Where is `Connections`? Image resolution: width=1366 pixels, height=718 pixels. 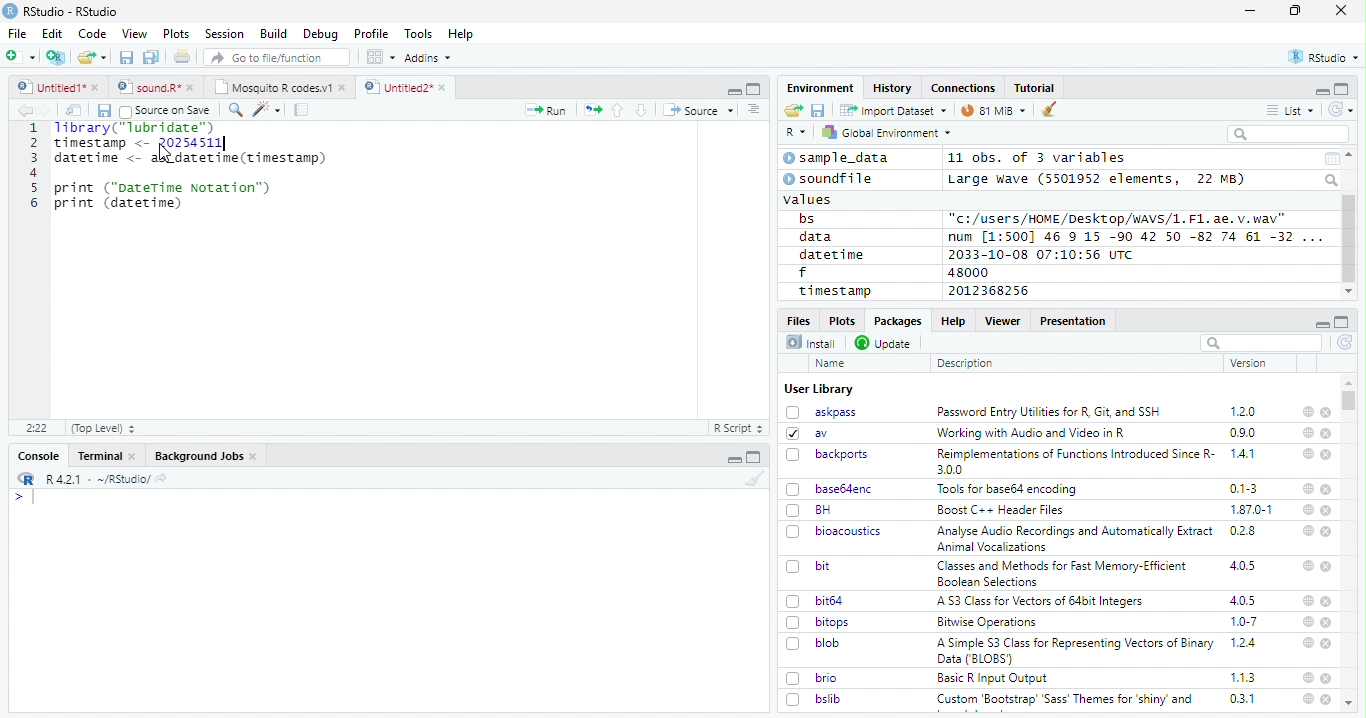
Connections is located at coordinates (962, 88).